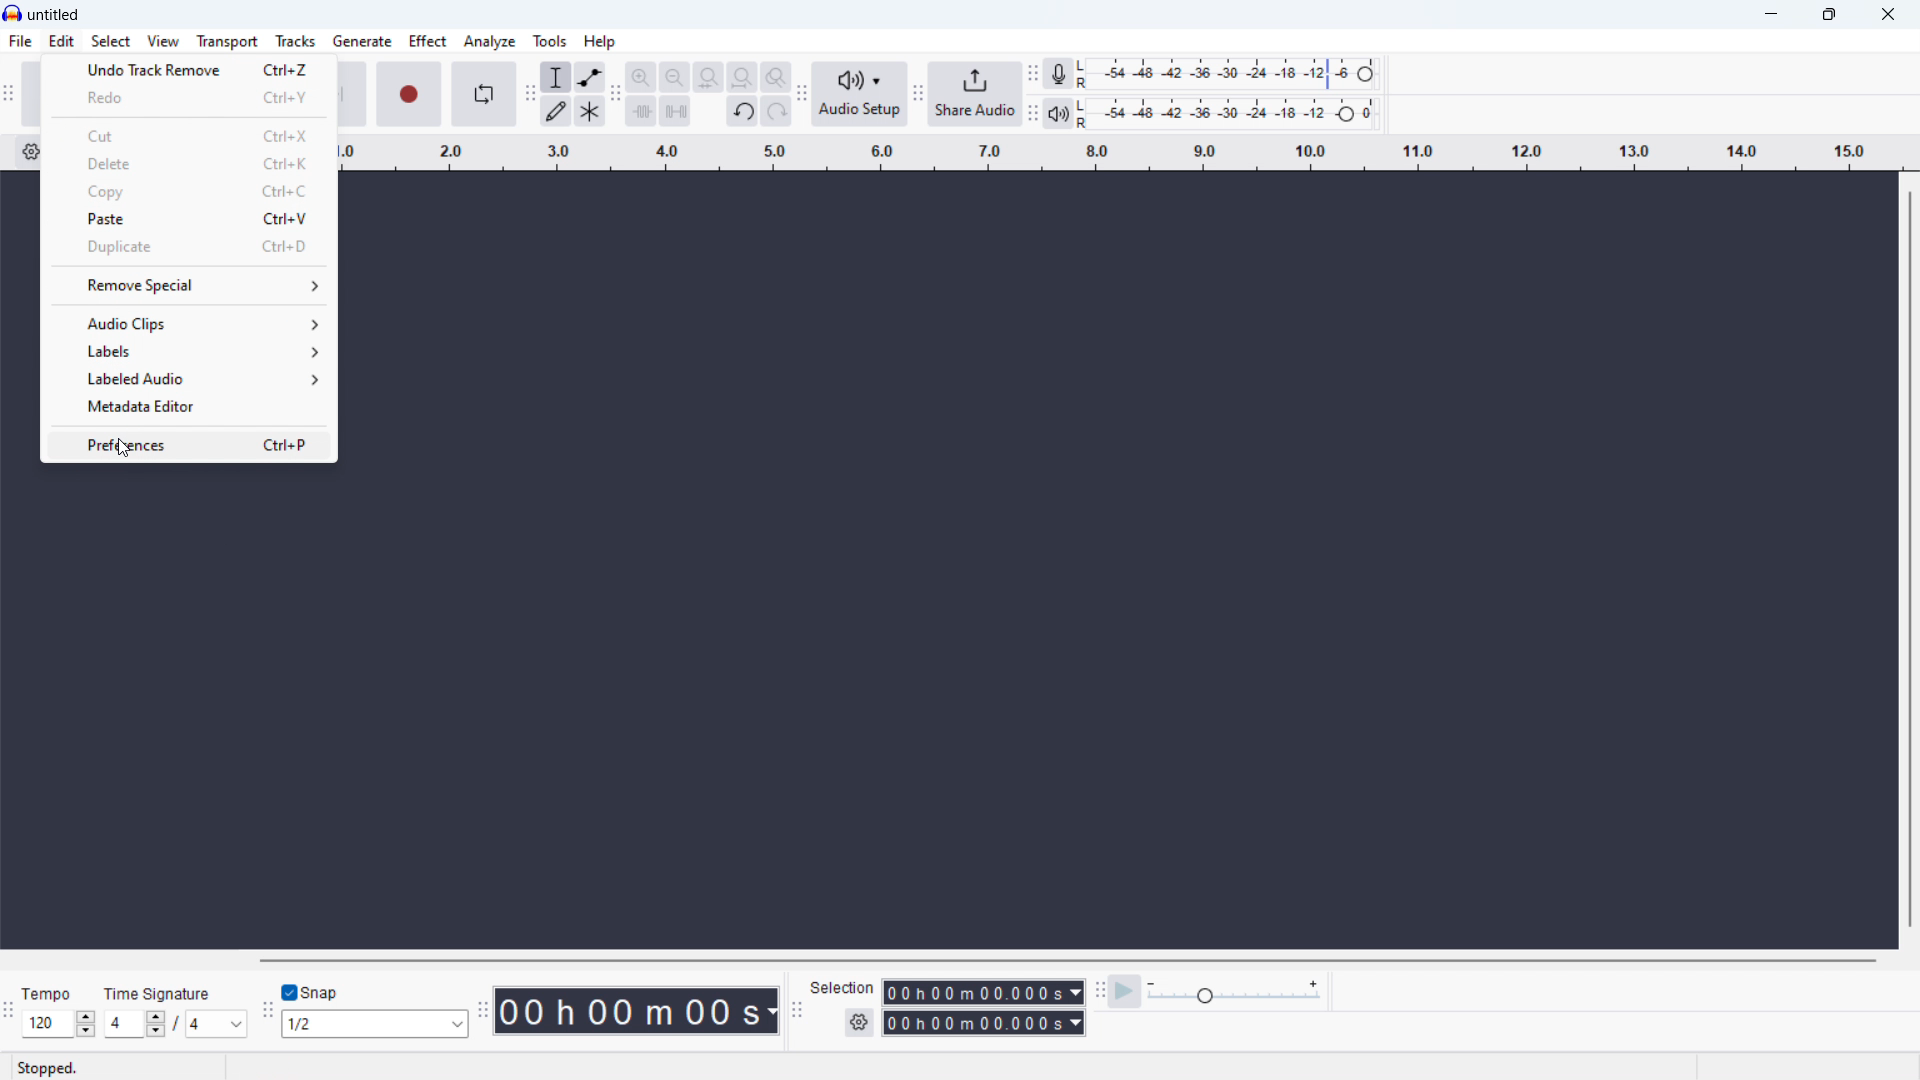 The width and height of the screenshot is (1920, 1080). Describe the element at coordinates (676, 111) in the screenshot. I see `silence audio selection` at that location.